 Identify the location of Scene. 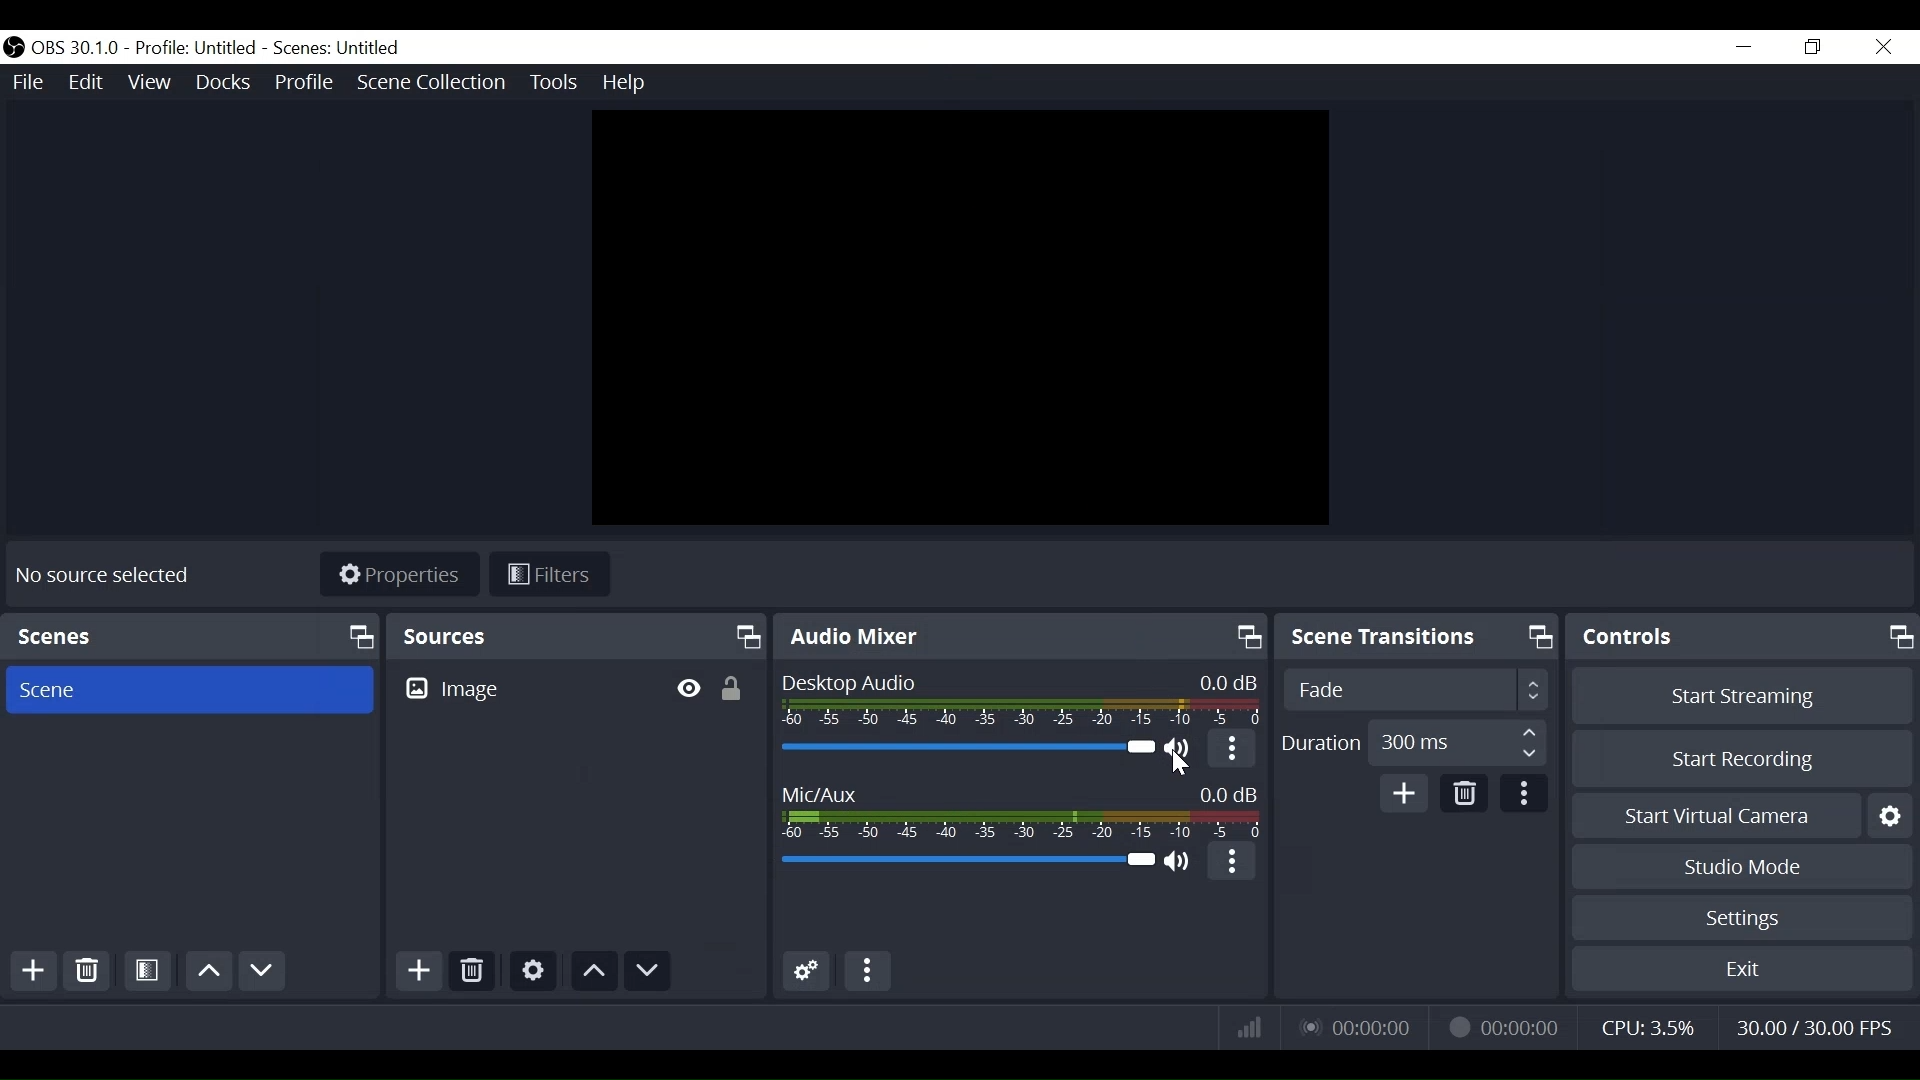
(192, 636).